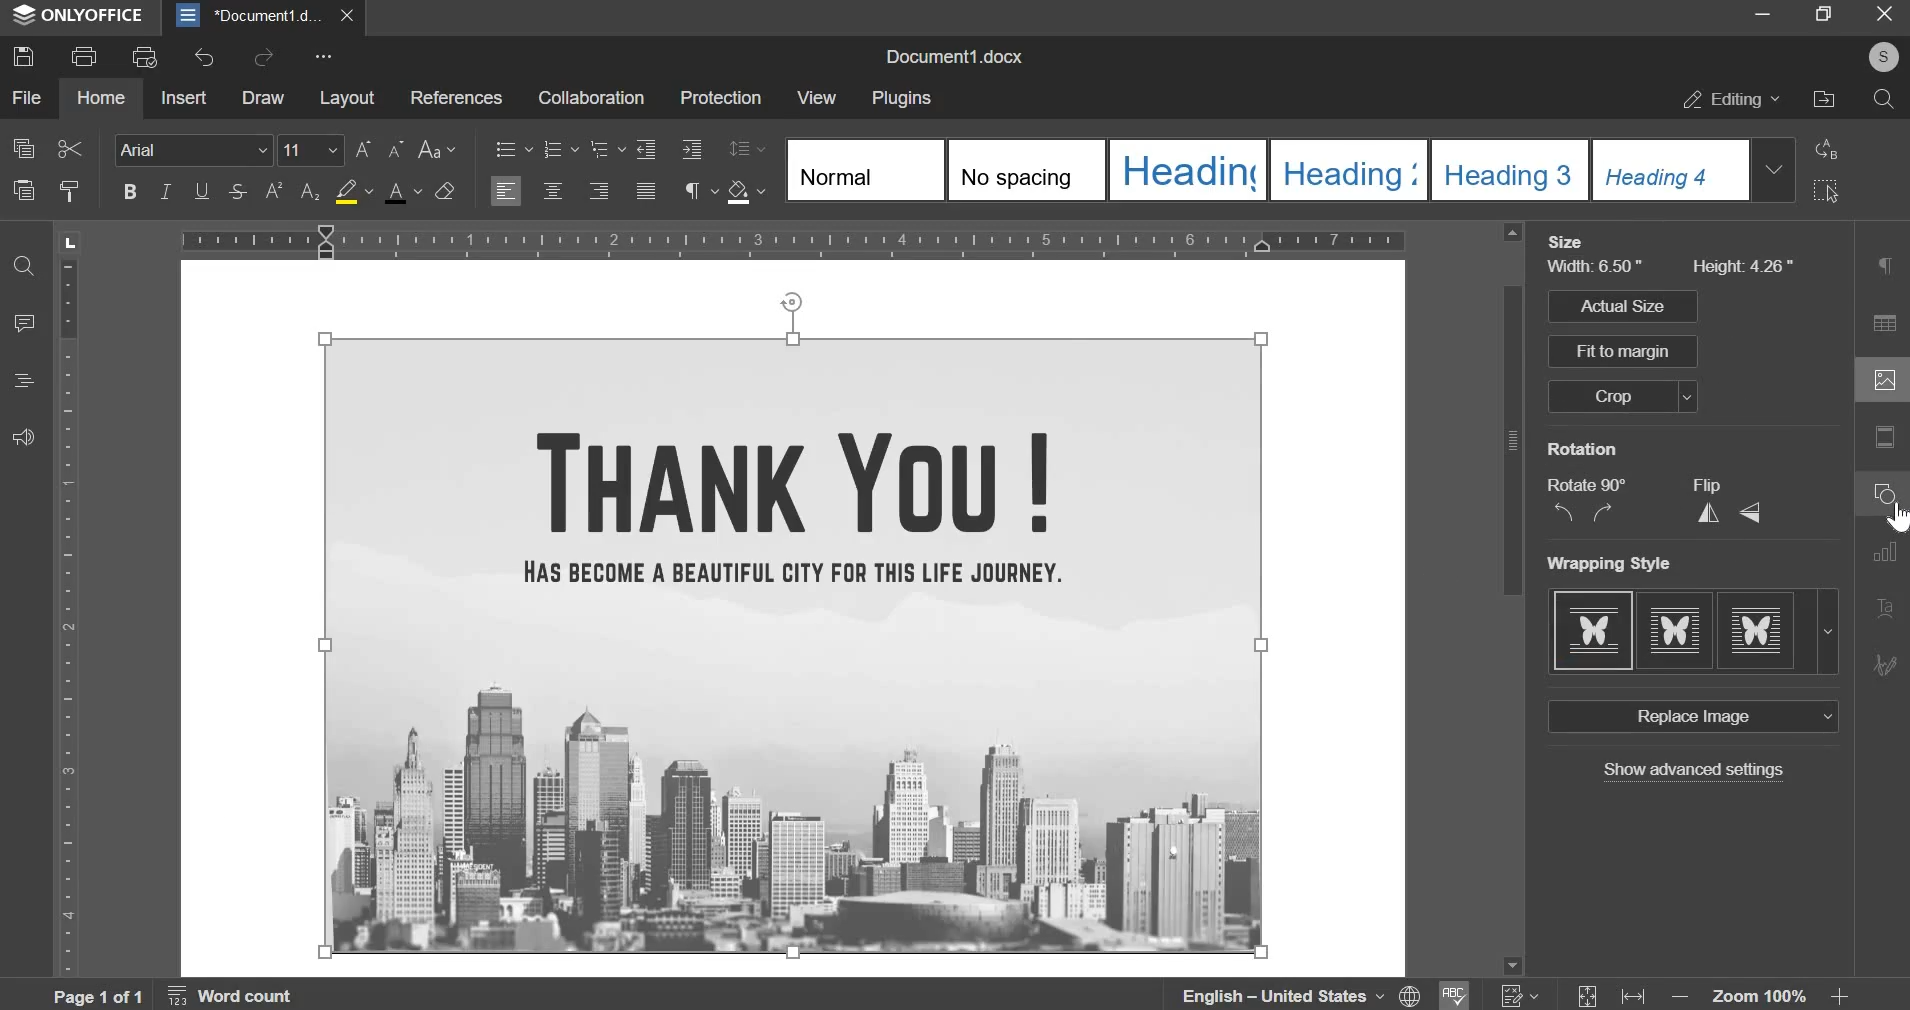  What do you see at coordinates (202, 190) in the screenshot?
I see `underline` at bounding box center [202, 190].